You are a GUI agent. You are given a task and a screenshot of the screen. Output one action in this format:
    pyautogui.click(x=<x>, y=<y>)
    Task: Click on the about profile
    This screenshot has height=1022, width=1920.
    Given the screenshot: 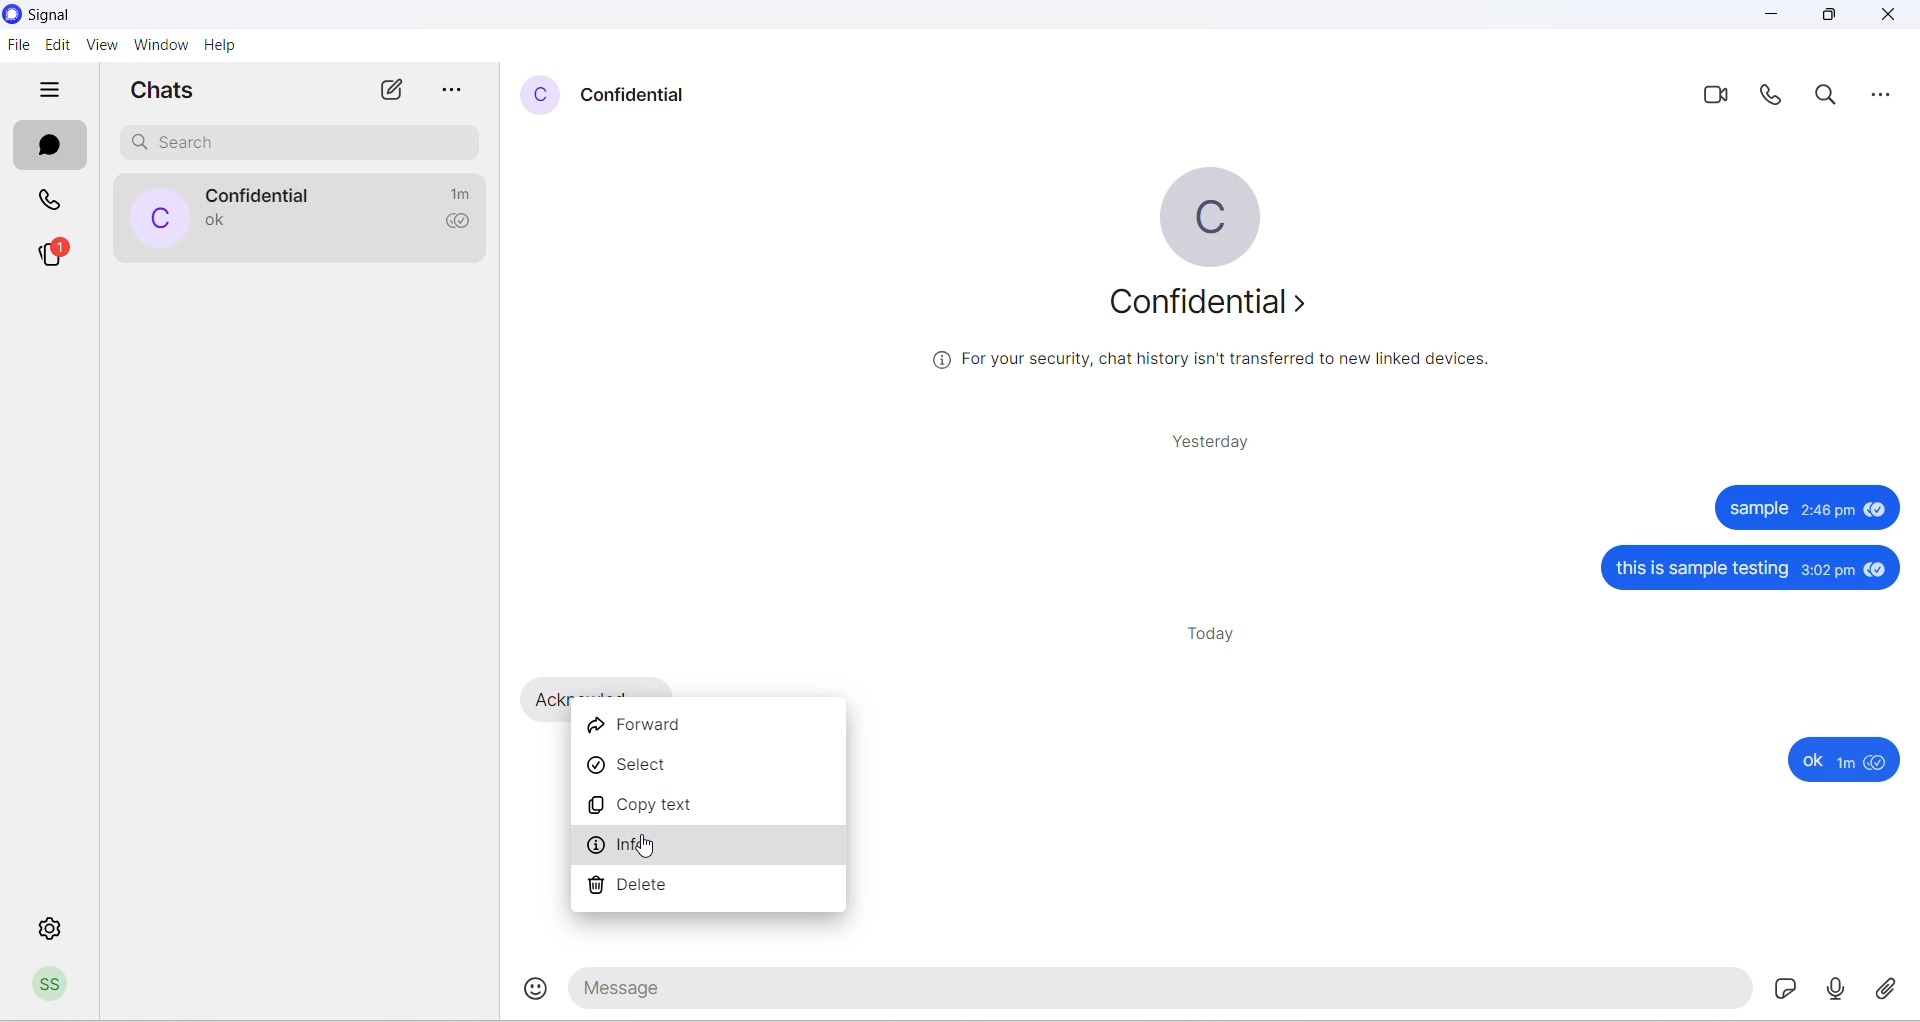 What is the action you would take?
    pyautogui.click(x=1214, y=307)
    